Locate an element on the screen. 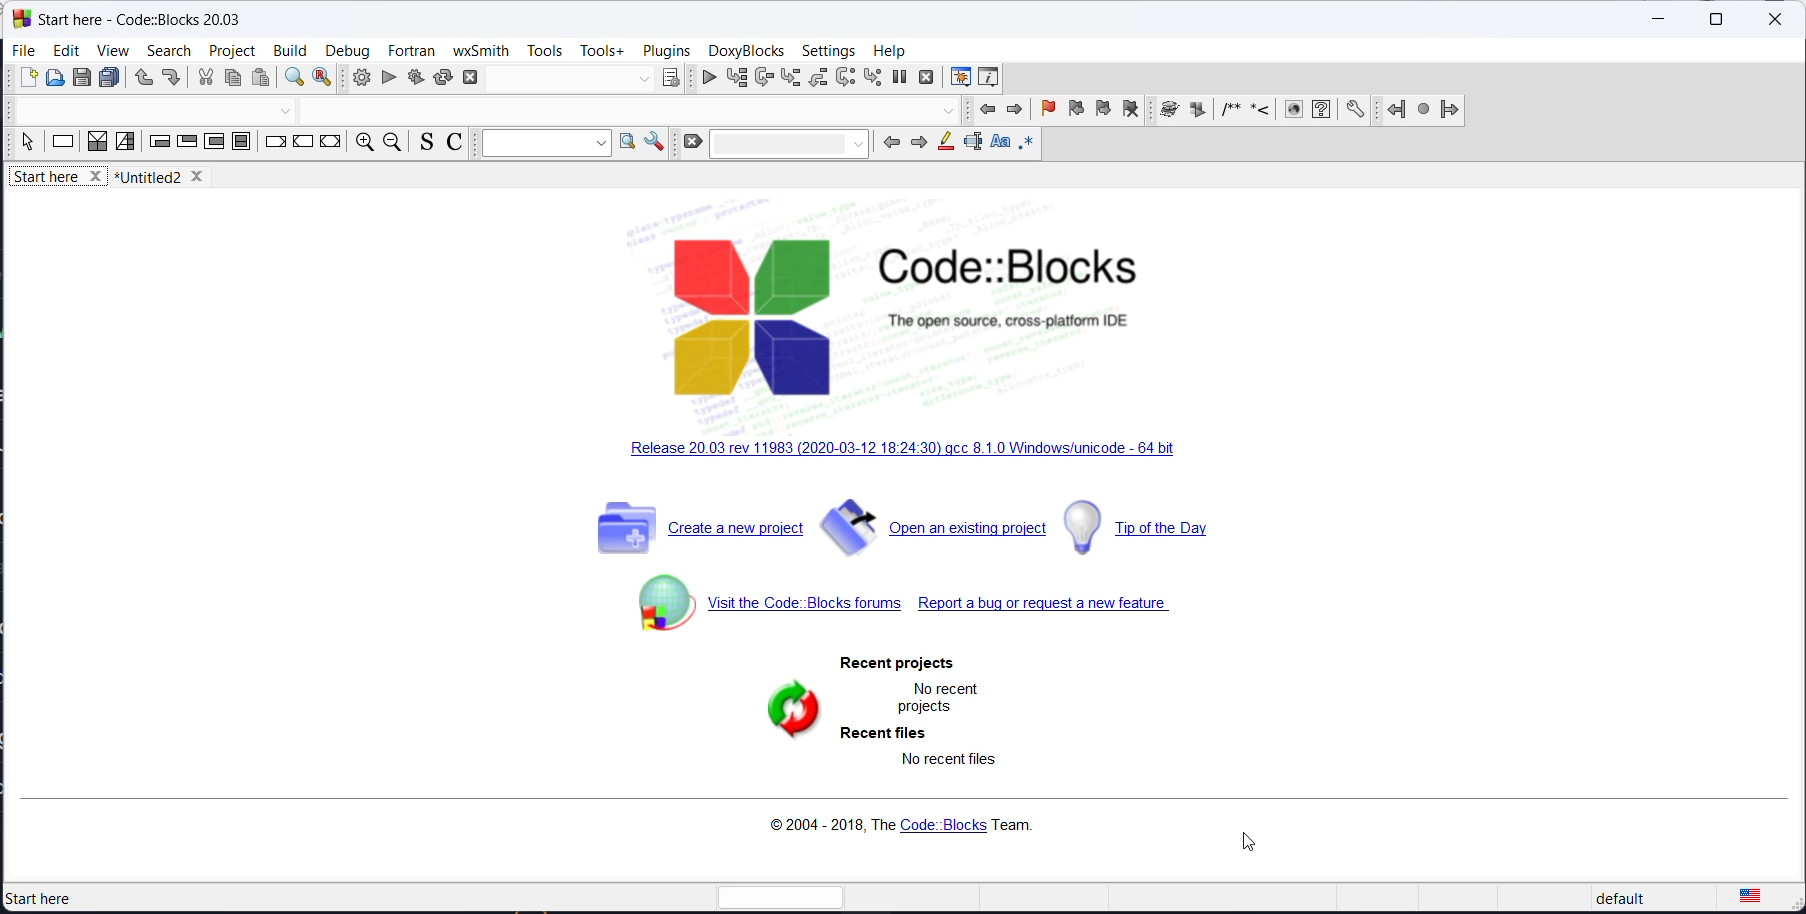 The height and width of the screenshot is (914, 1806). start here is located at coordinates (60, 180).